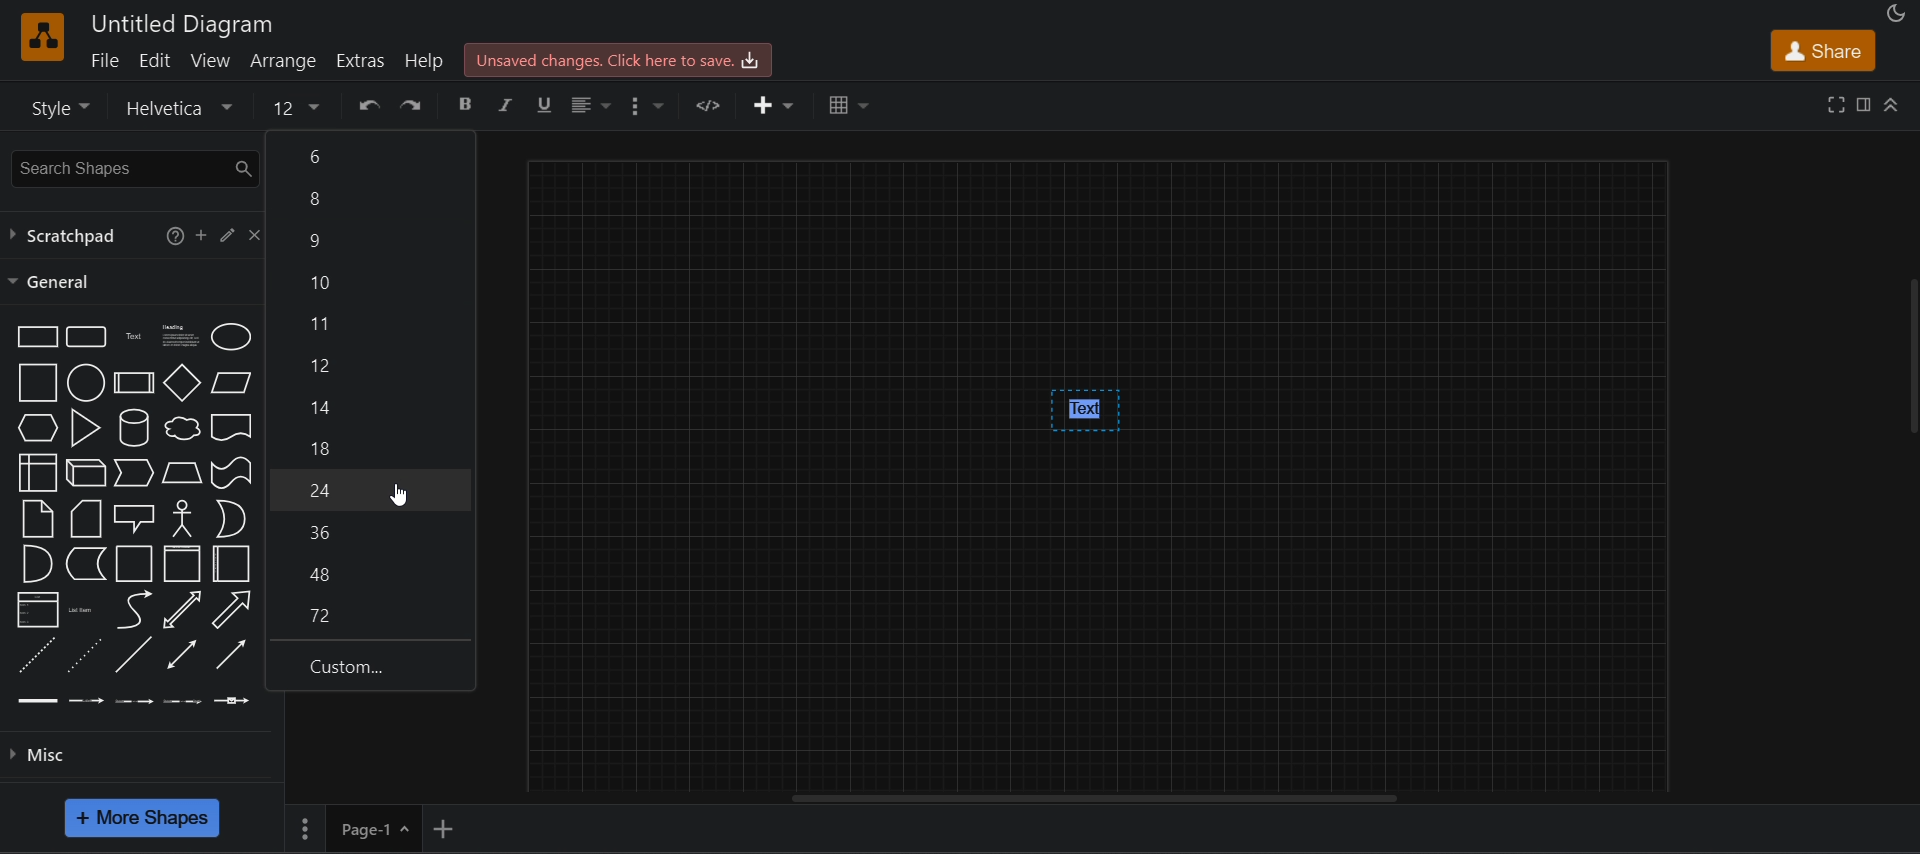  Describe the element at coordinates (142, 818) in the screenshot. I see `more shapes` at that location.